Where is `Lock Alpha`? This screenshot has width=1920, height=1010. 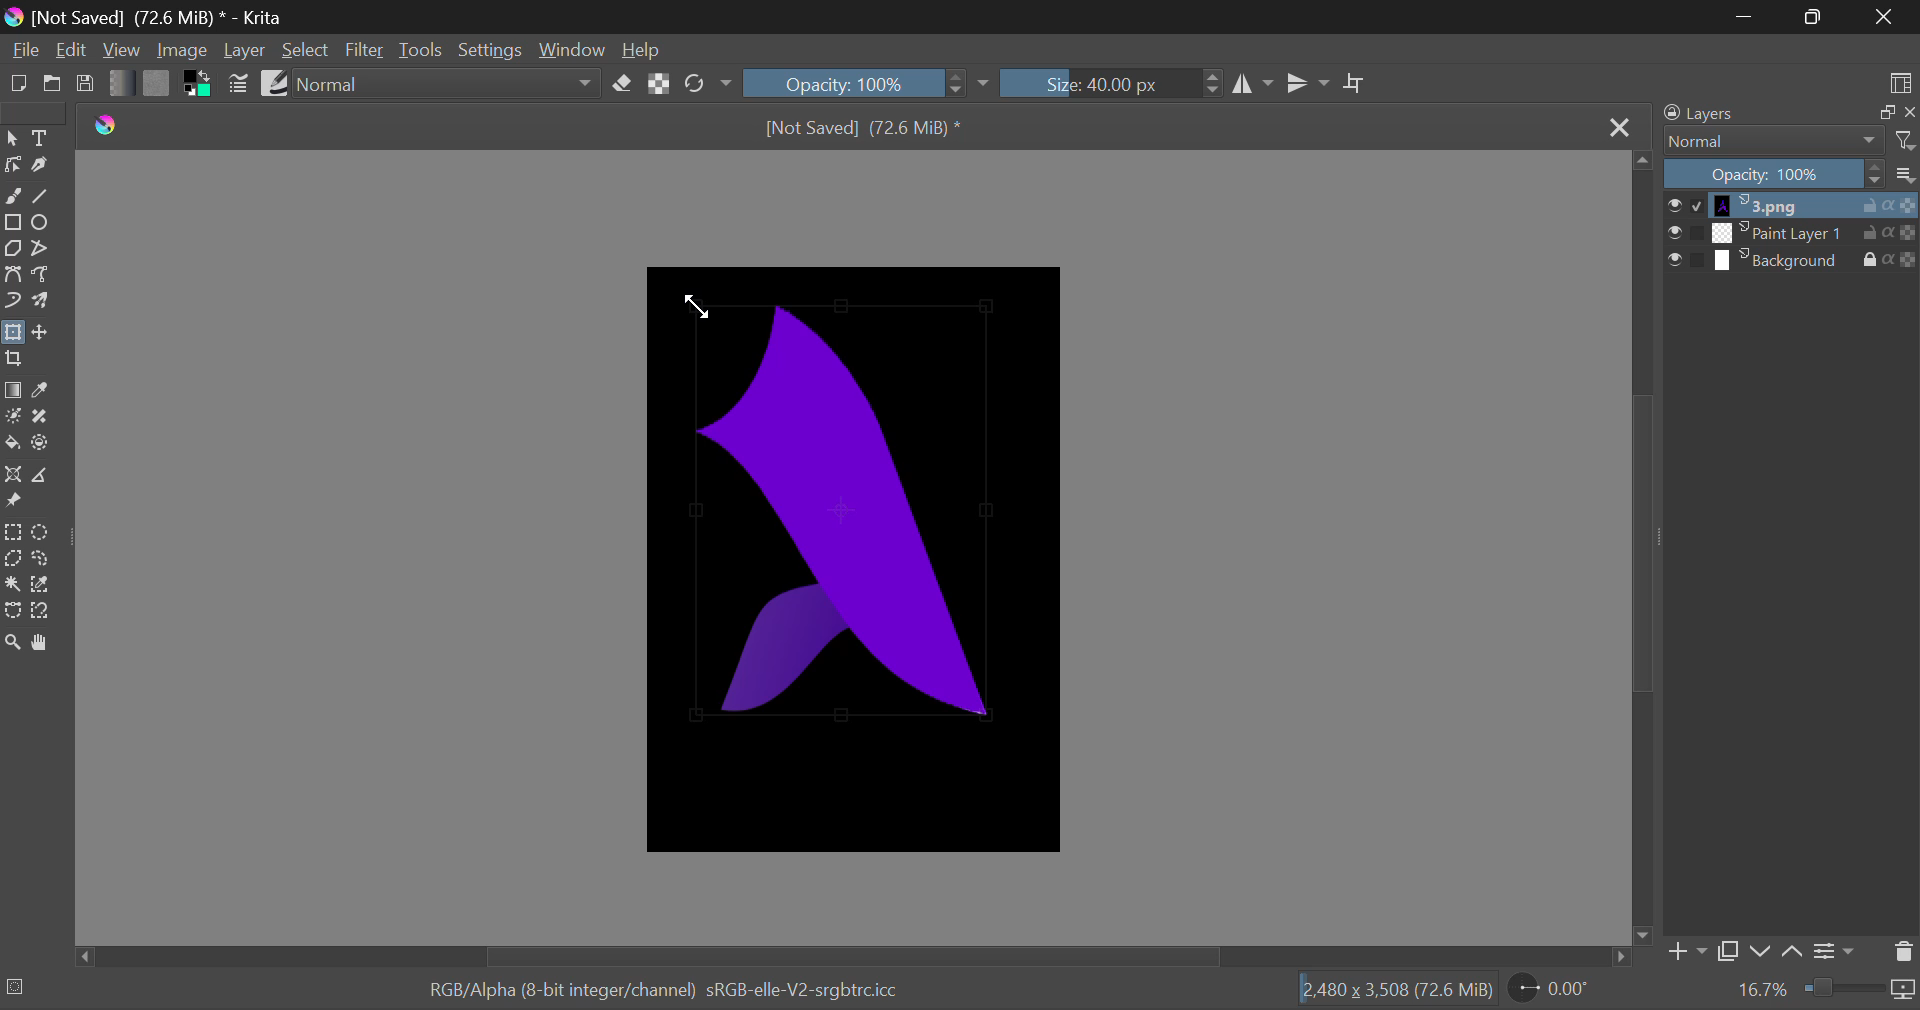 Lock Alpha is located at coordinates (659, 85).